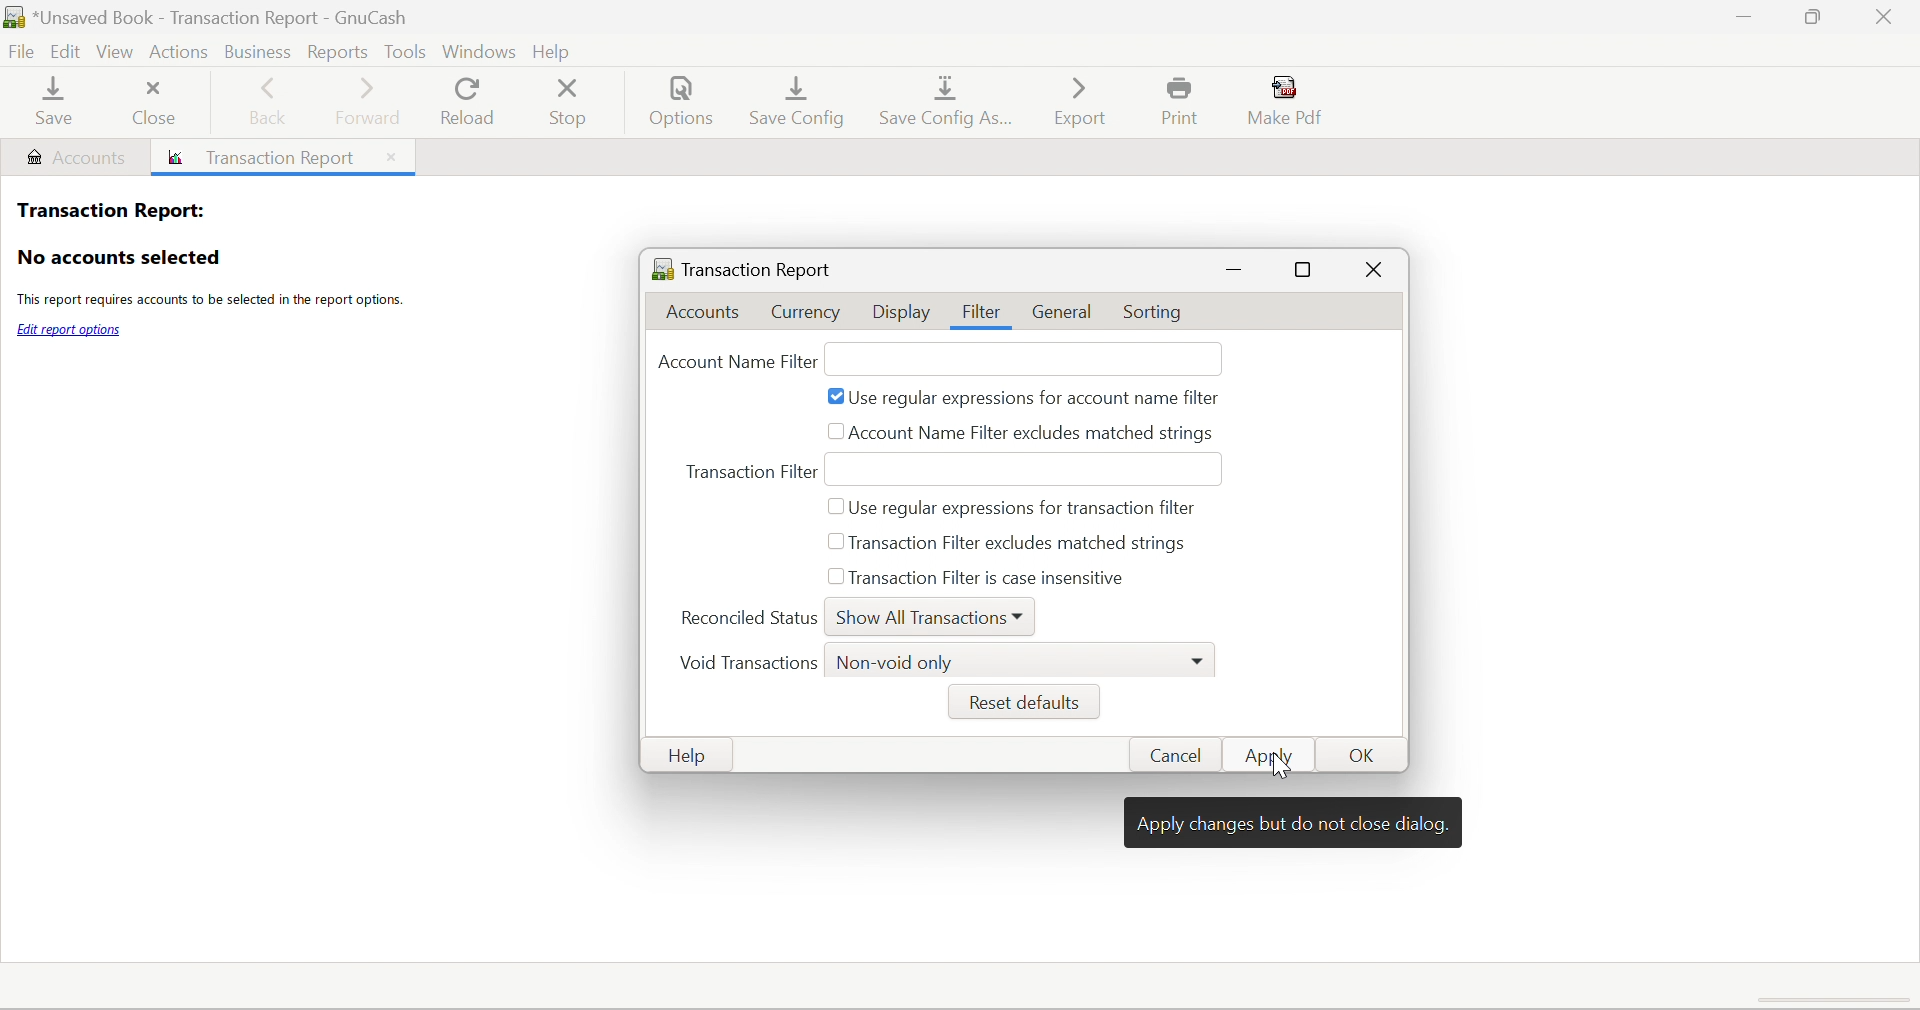 The width and height of the screenshot is (1920, 1010). What do you see at coordinates (271, 104) in the screenshot?
I see `Back` at bounding box center [271, 104].